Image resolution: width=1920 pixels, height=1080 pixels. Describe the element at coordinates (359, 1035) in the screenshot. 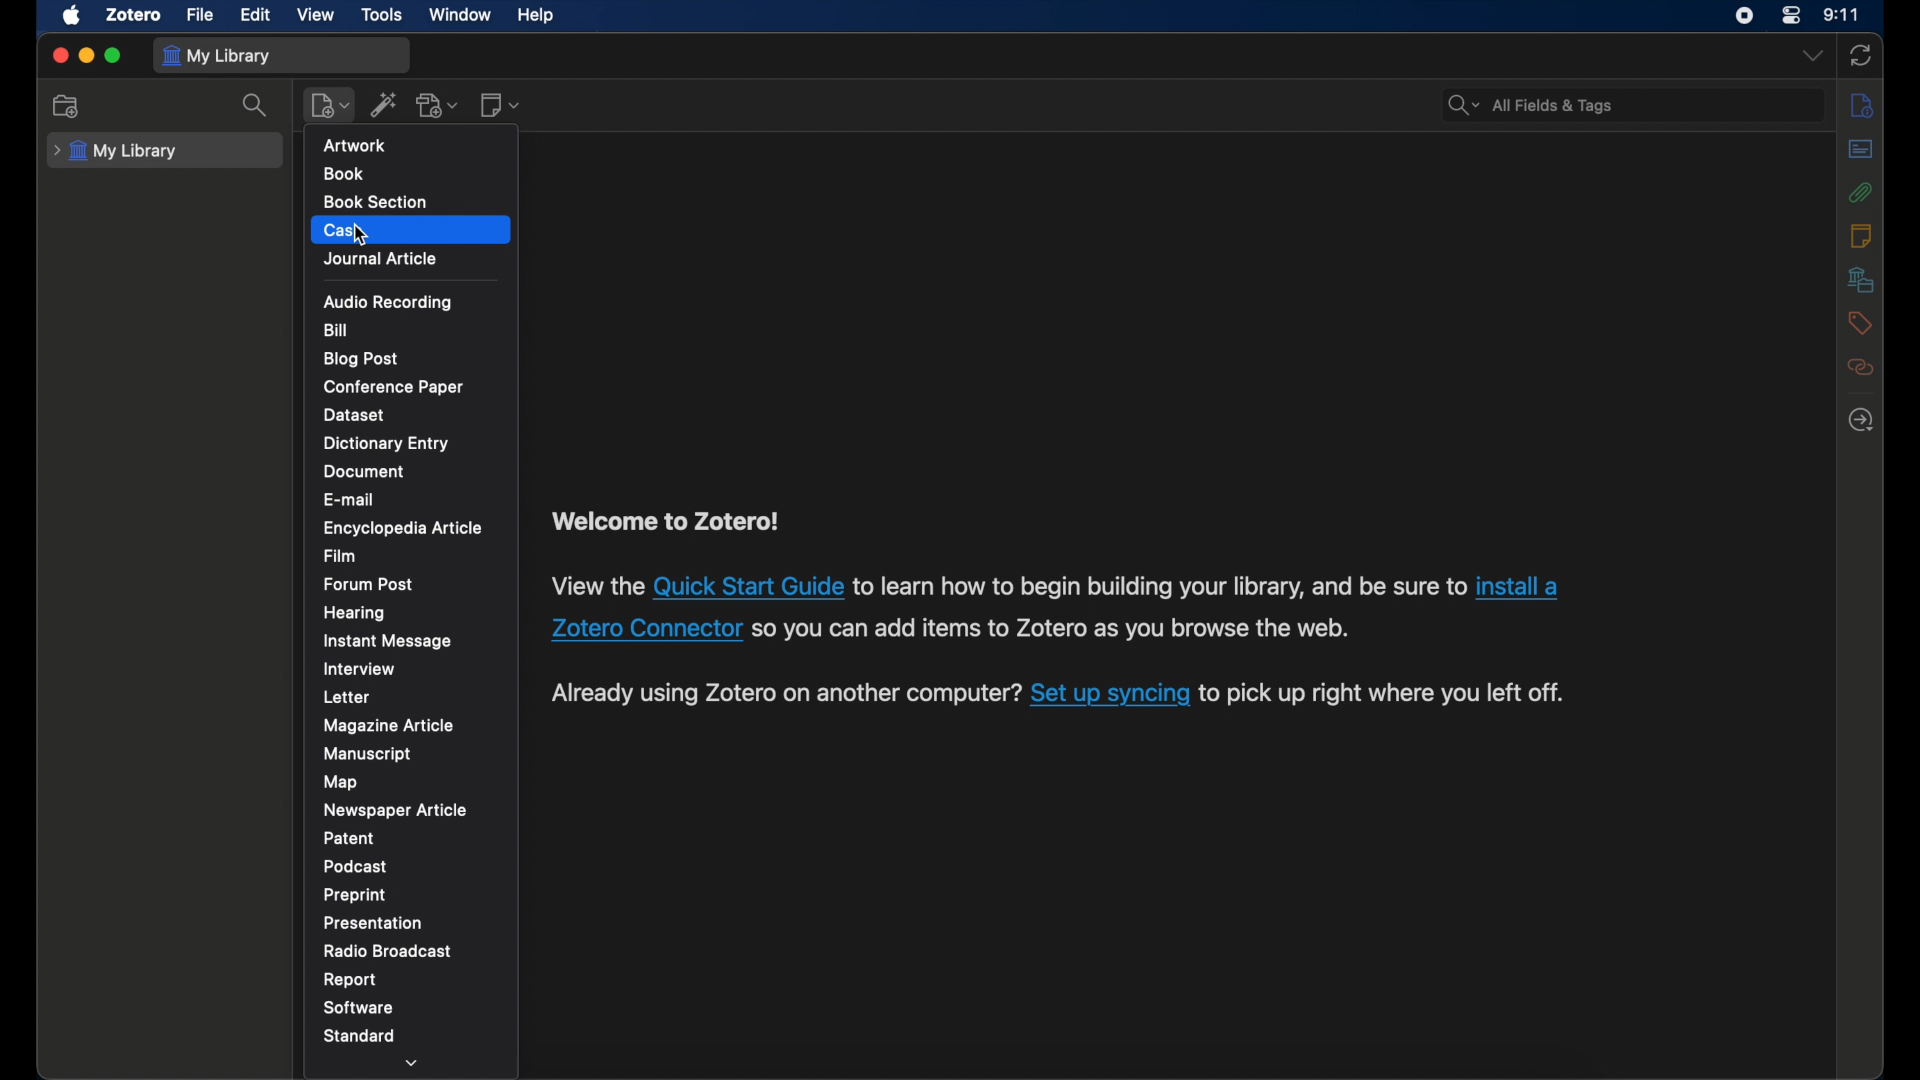

I see `standard` at that location.